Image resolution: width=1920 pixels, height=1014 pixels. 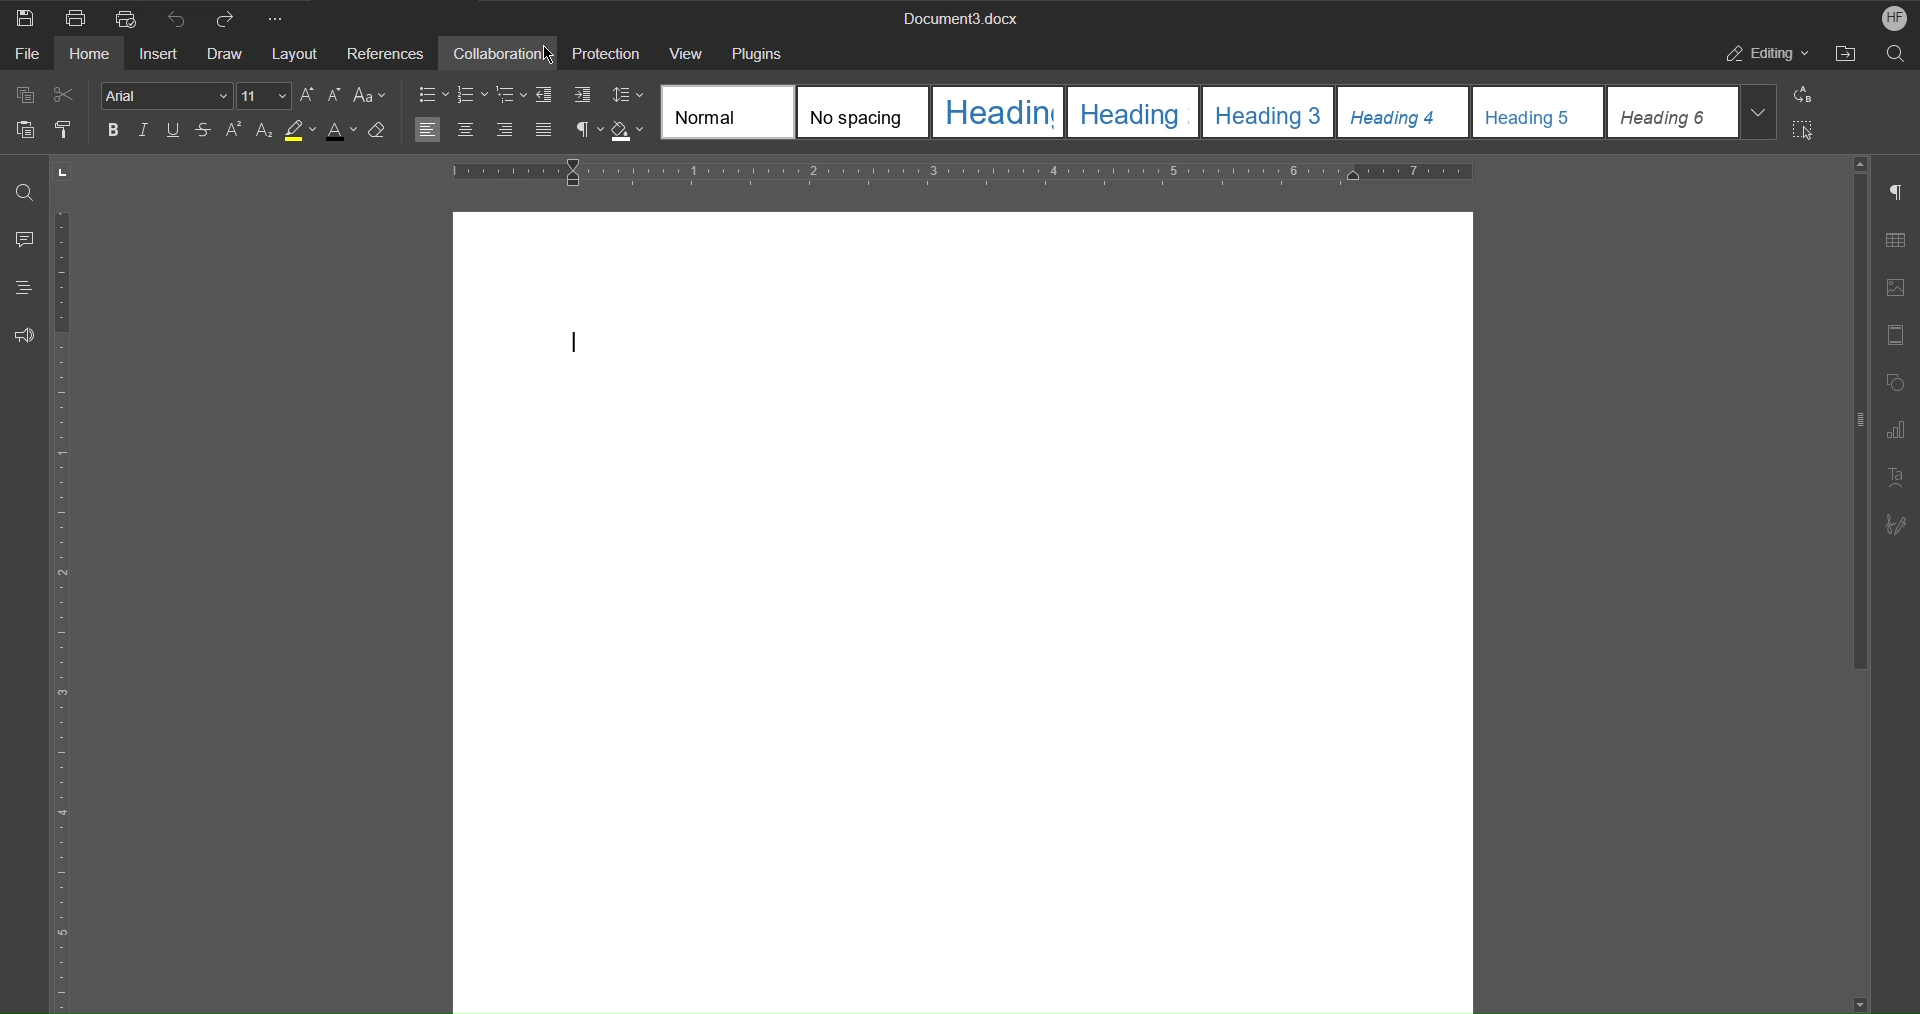 I want to click on Clear all formatting, so click(x=381, y=130).